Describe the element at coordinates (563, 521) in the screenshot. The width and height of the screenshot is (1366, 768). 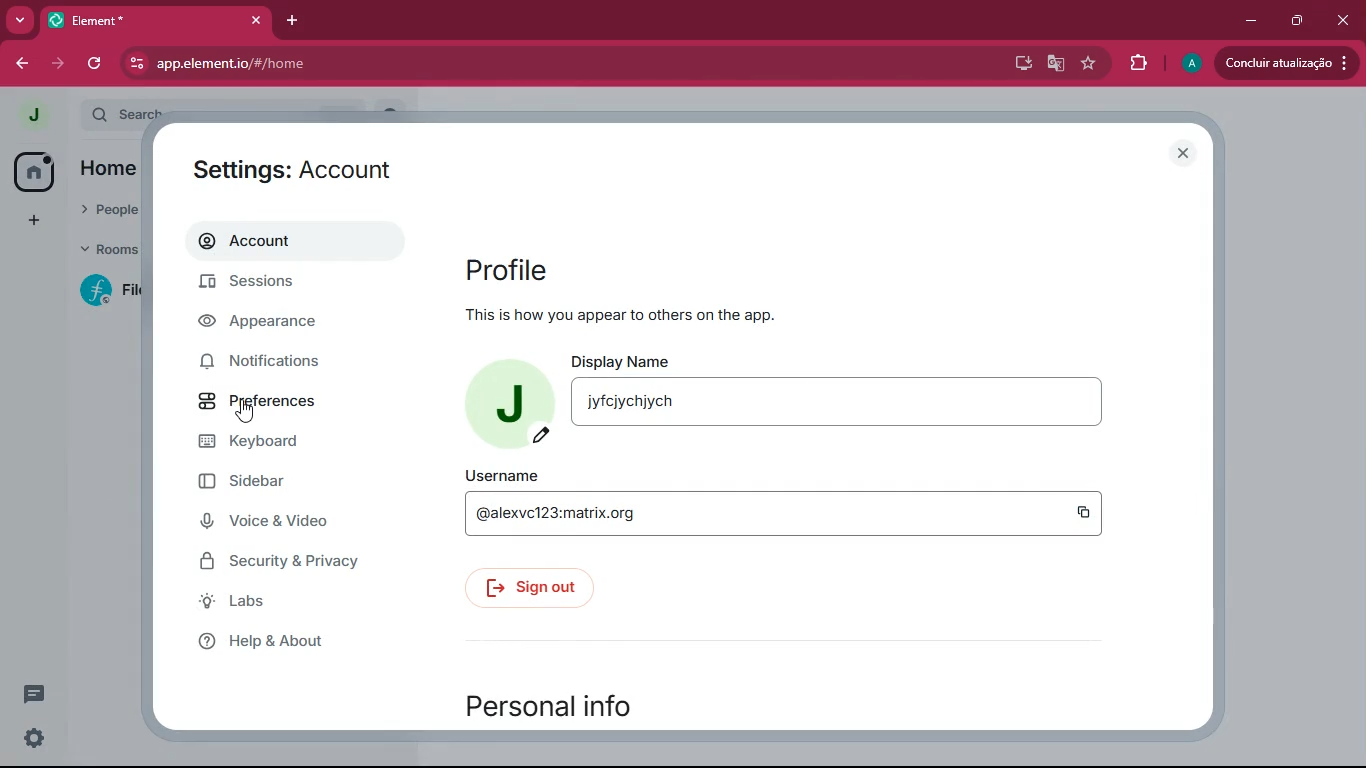
I see `@alexvc123:matrix.org` at that location.